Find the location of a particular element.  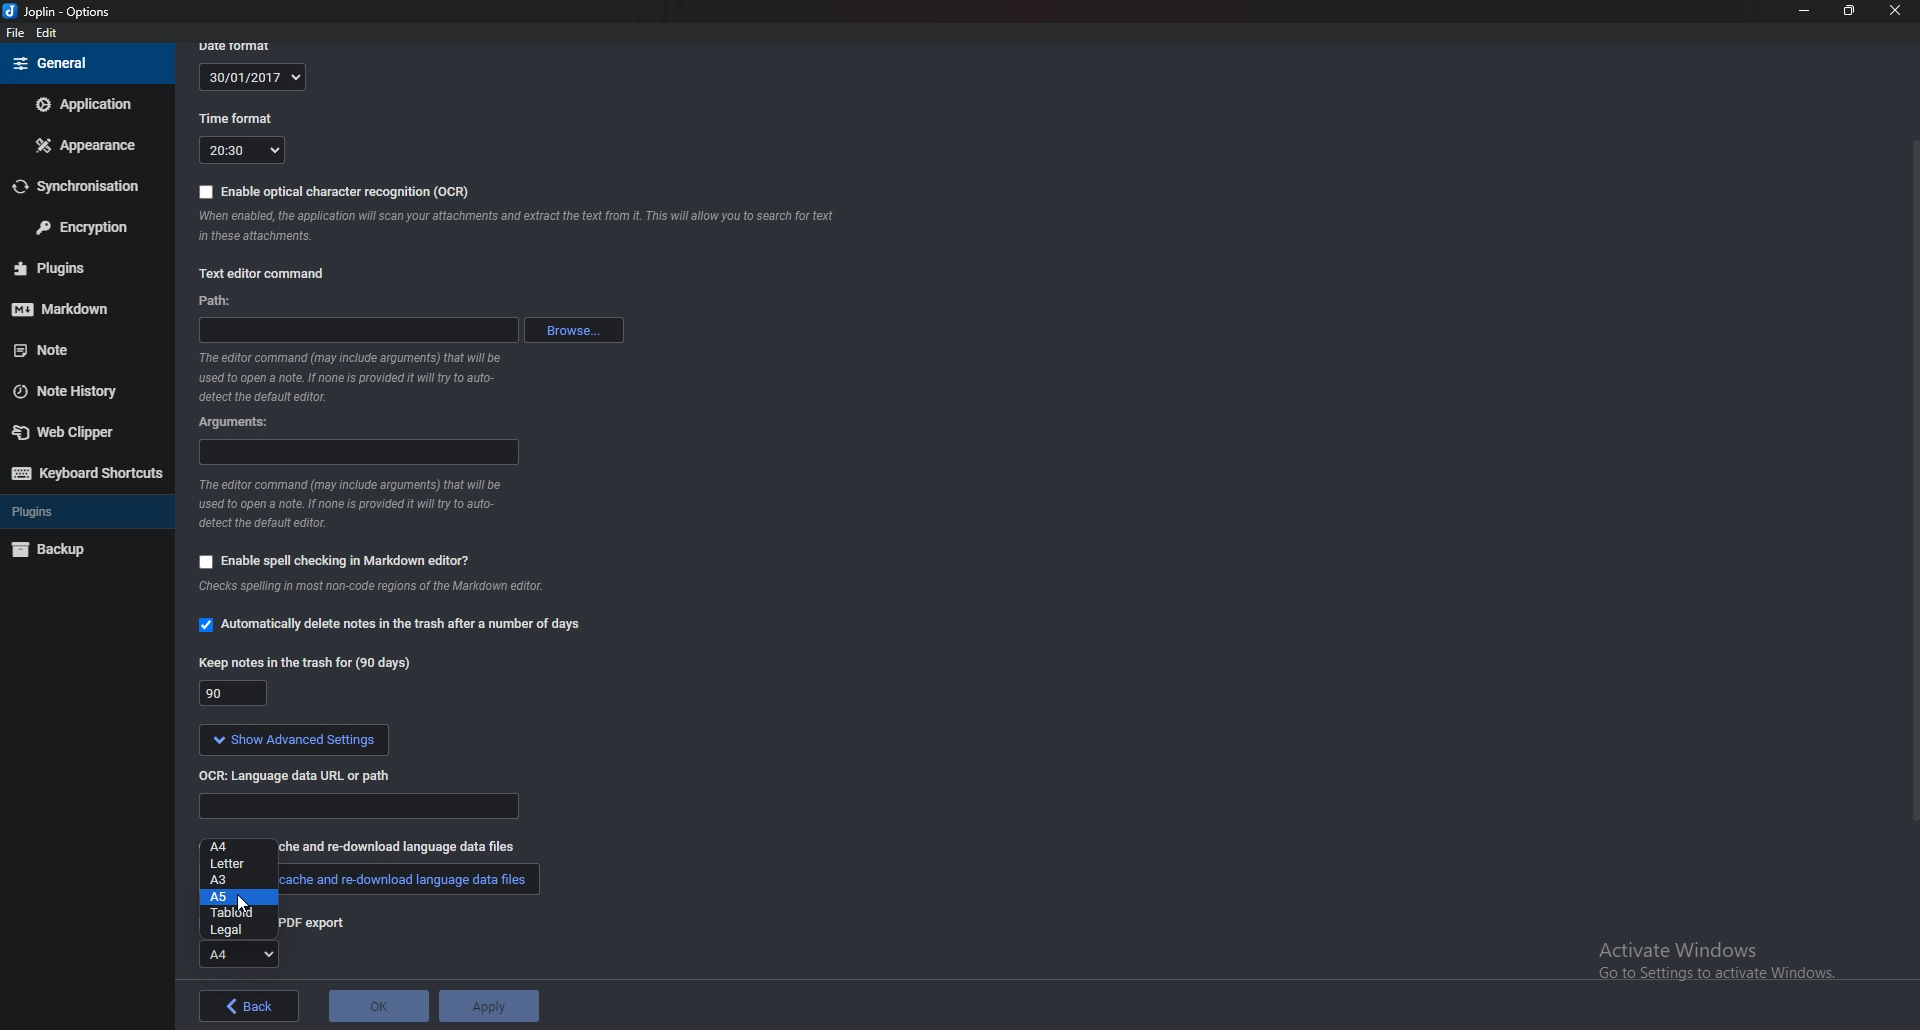

close is located at coordinates (1892, 10).